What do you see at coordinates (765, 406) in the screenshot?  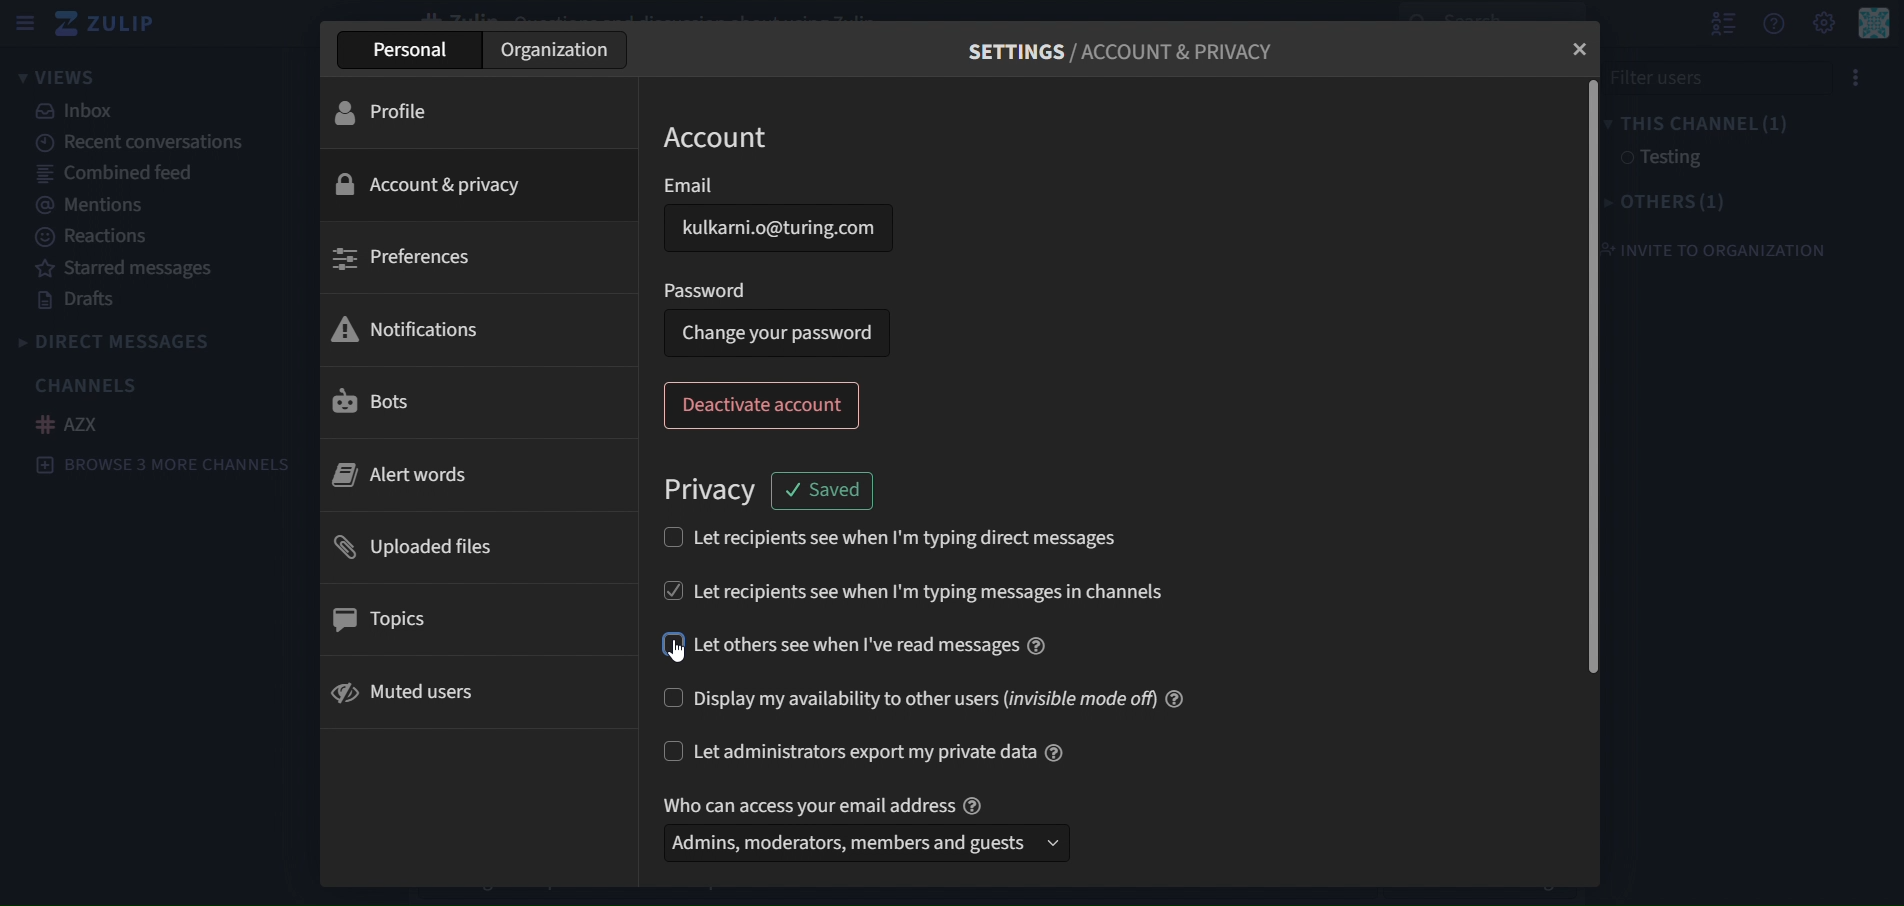 I see `deactivate account` at bounding box center [765, 406].